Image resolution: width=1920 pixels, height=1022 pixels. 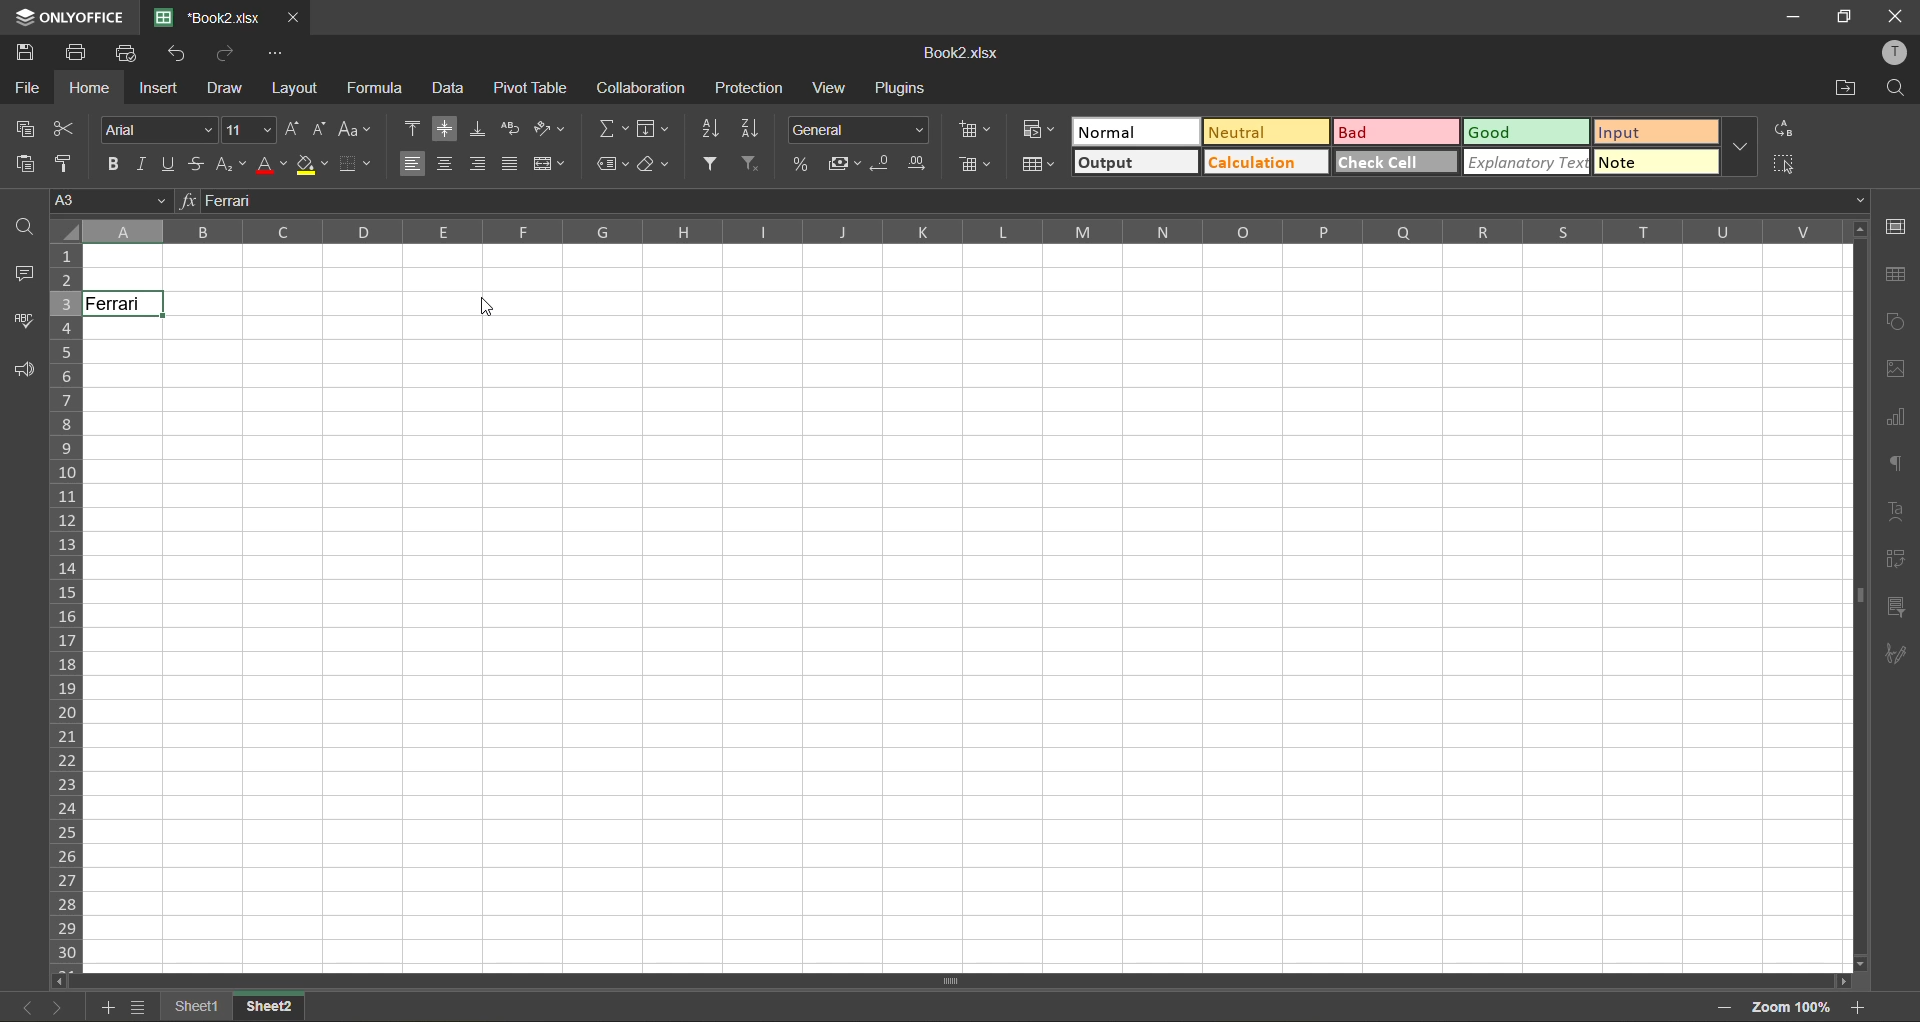 I want to click on zoom factor, so click(x=1795, y=1007).